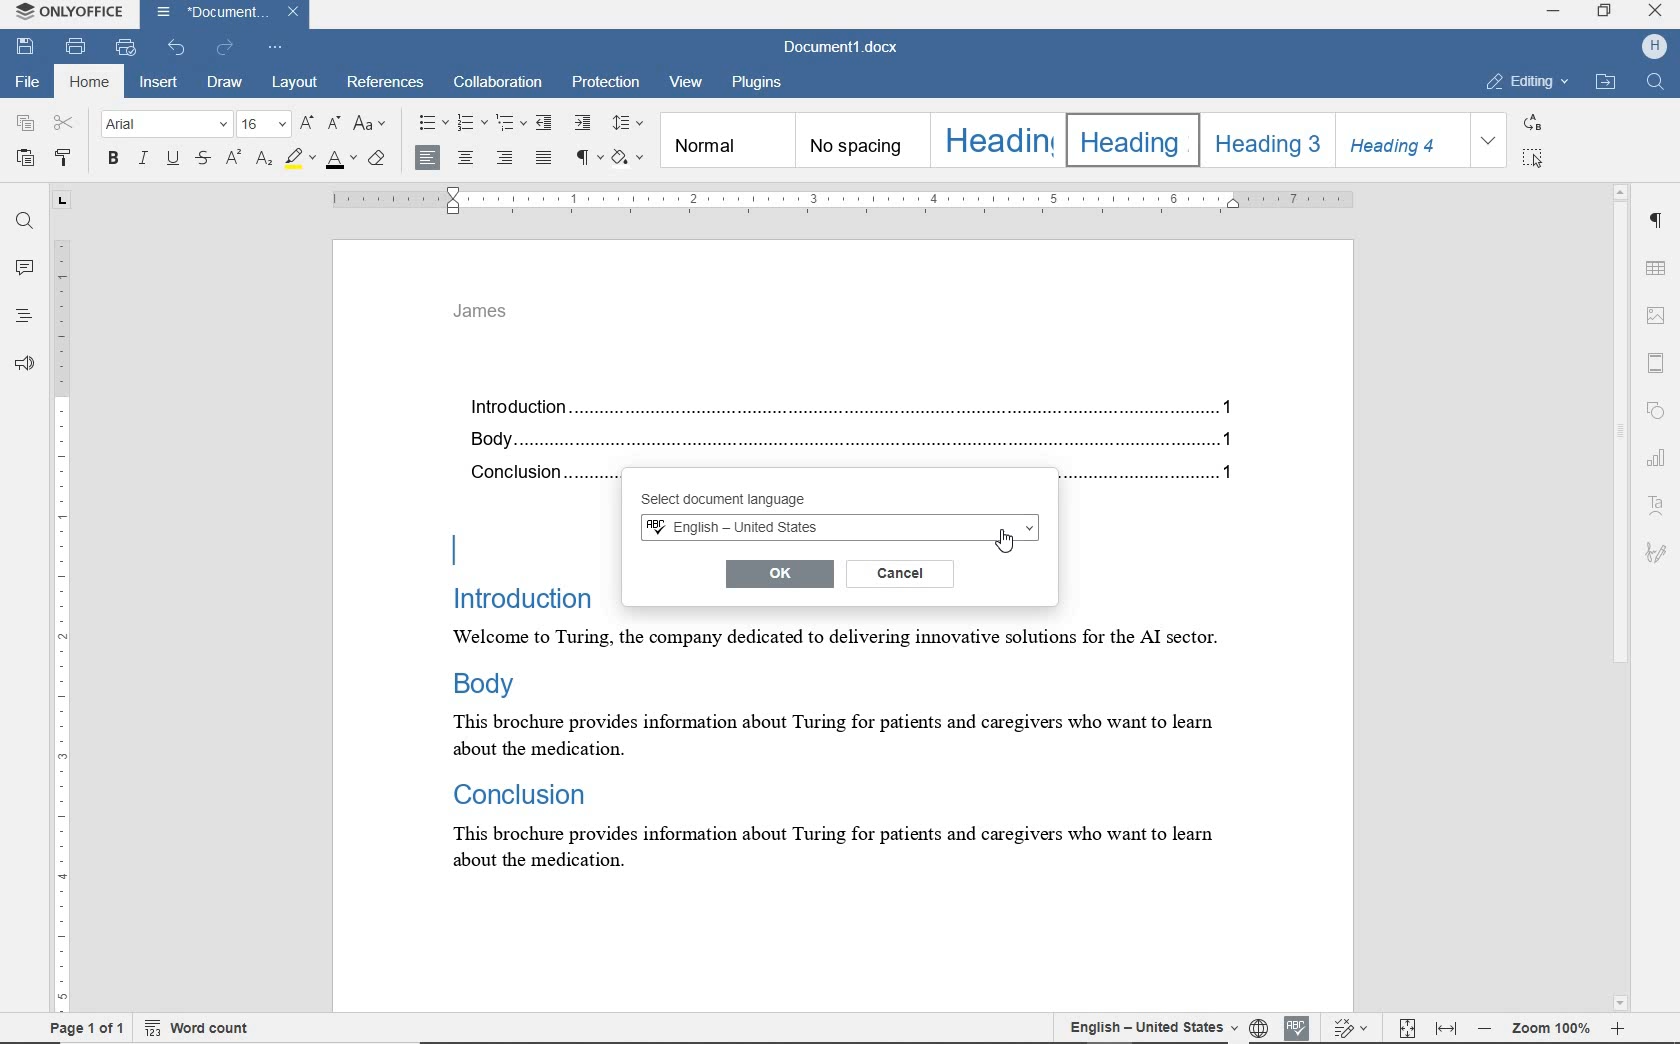  Describe the element at coordinates (1555, 1026) in the screenshot. I see `zoom out or zoom in` at that location.